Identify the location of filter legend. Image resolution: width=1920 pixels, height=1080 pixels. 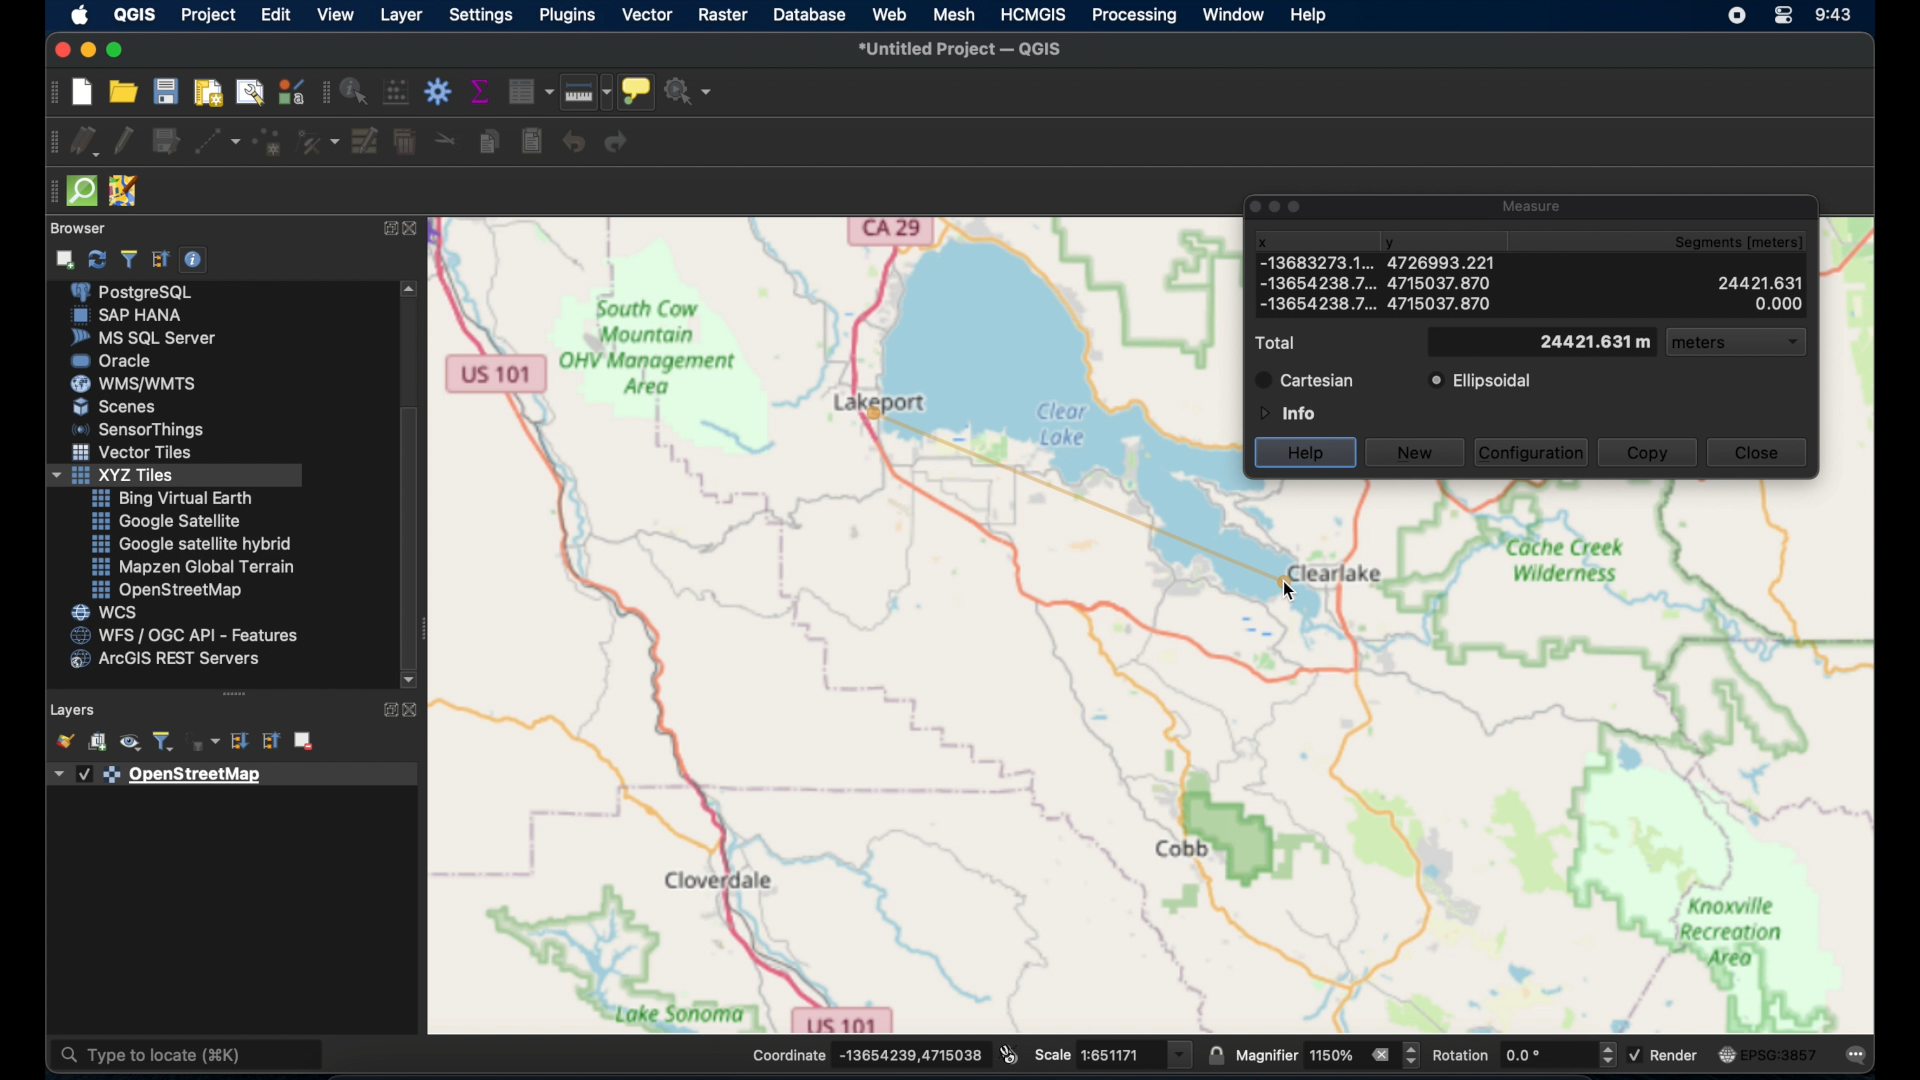
(166, 742).